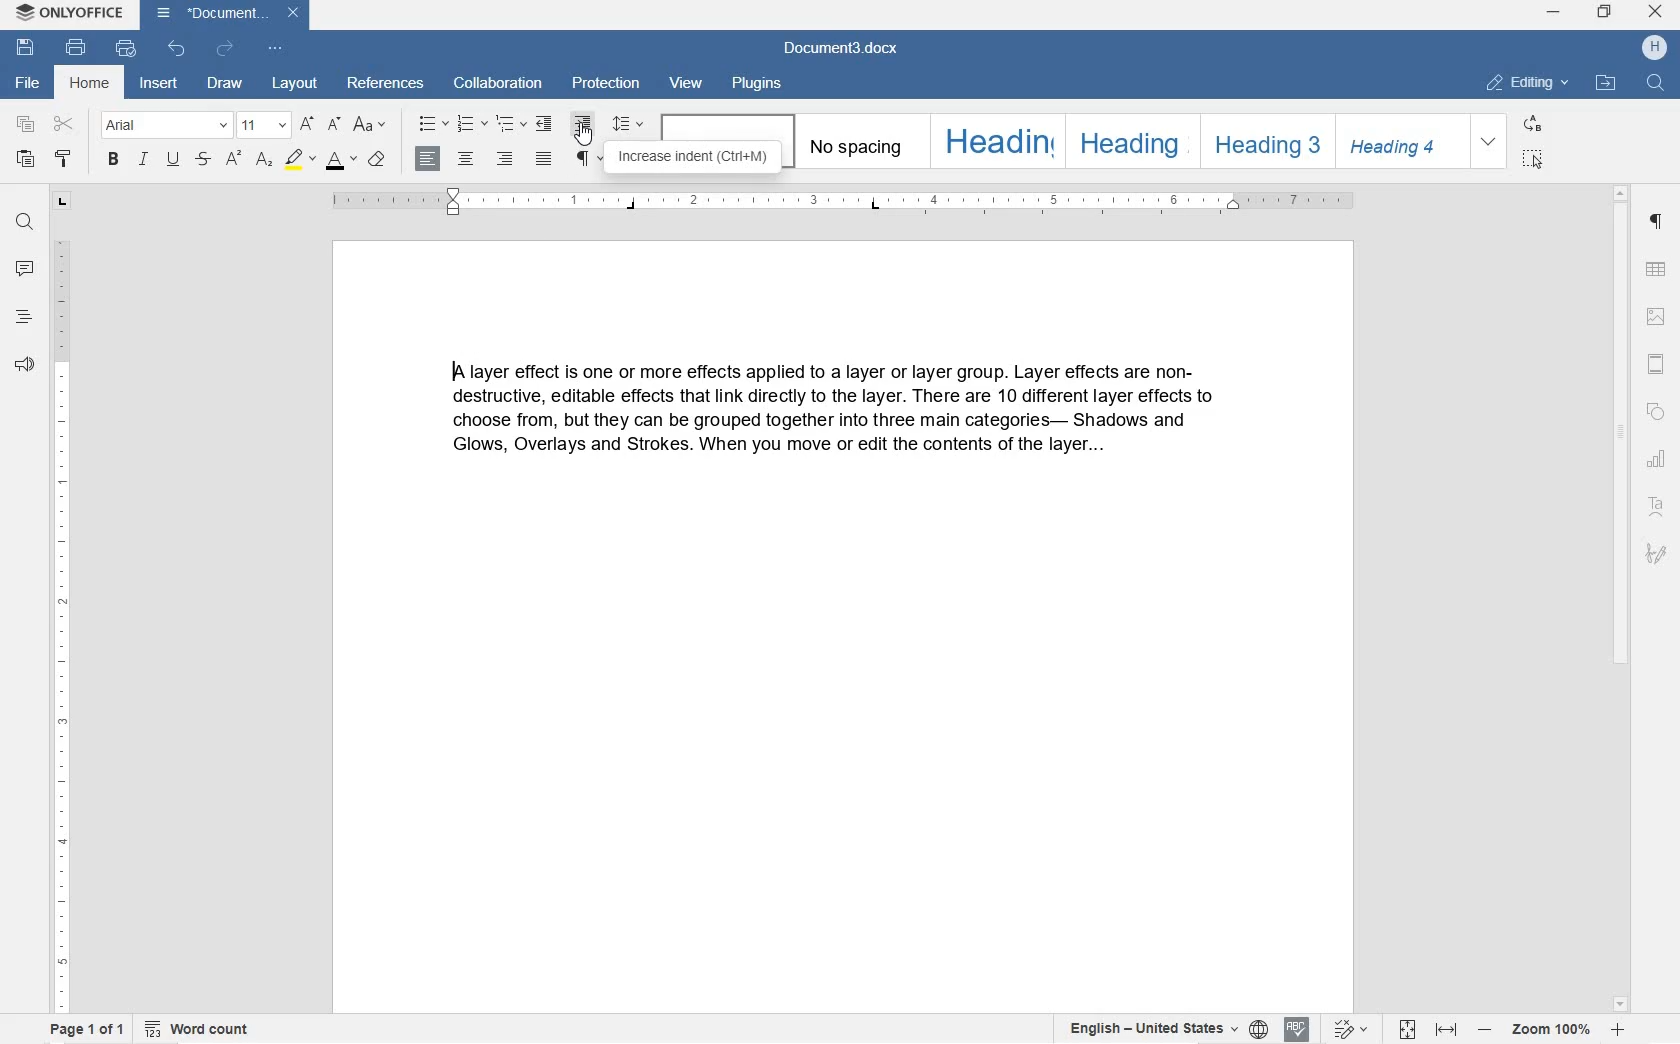 The width and height of the screenshot is (1680, 1044). Describe the element at coordinates (1491, 142) in the screenshot. I see `EXPAND FORMATTING STYLE` at that location.